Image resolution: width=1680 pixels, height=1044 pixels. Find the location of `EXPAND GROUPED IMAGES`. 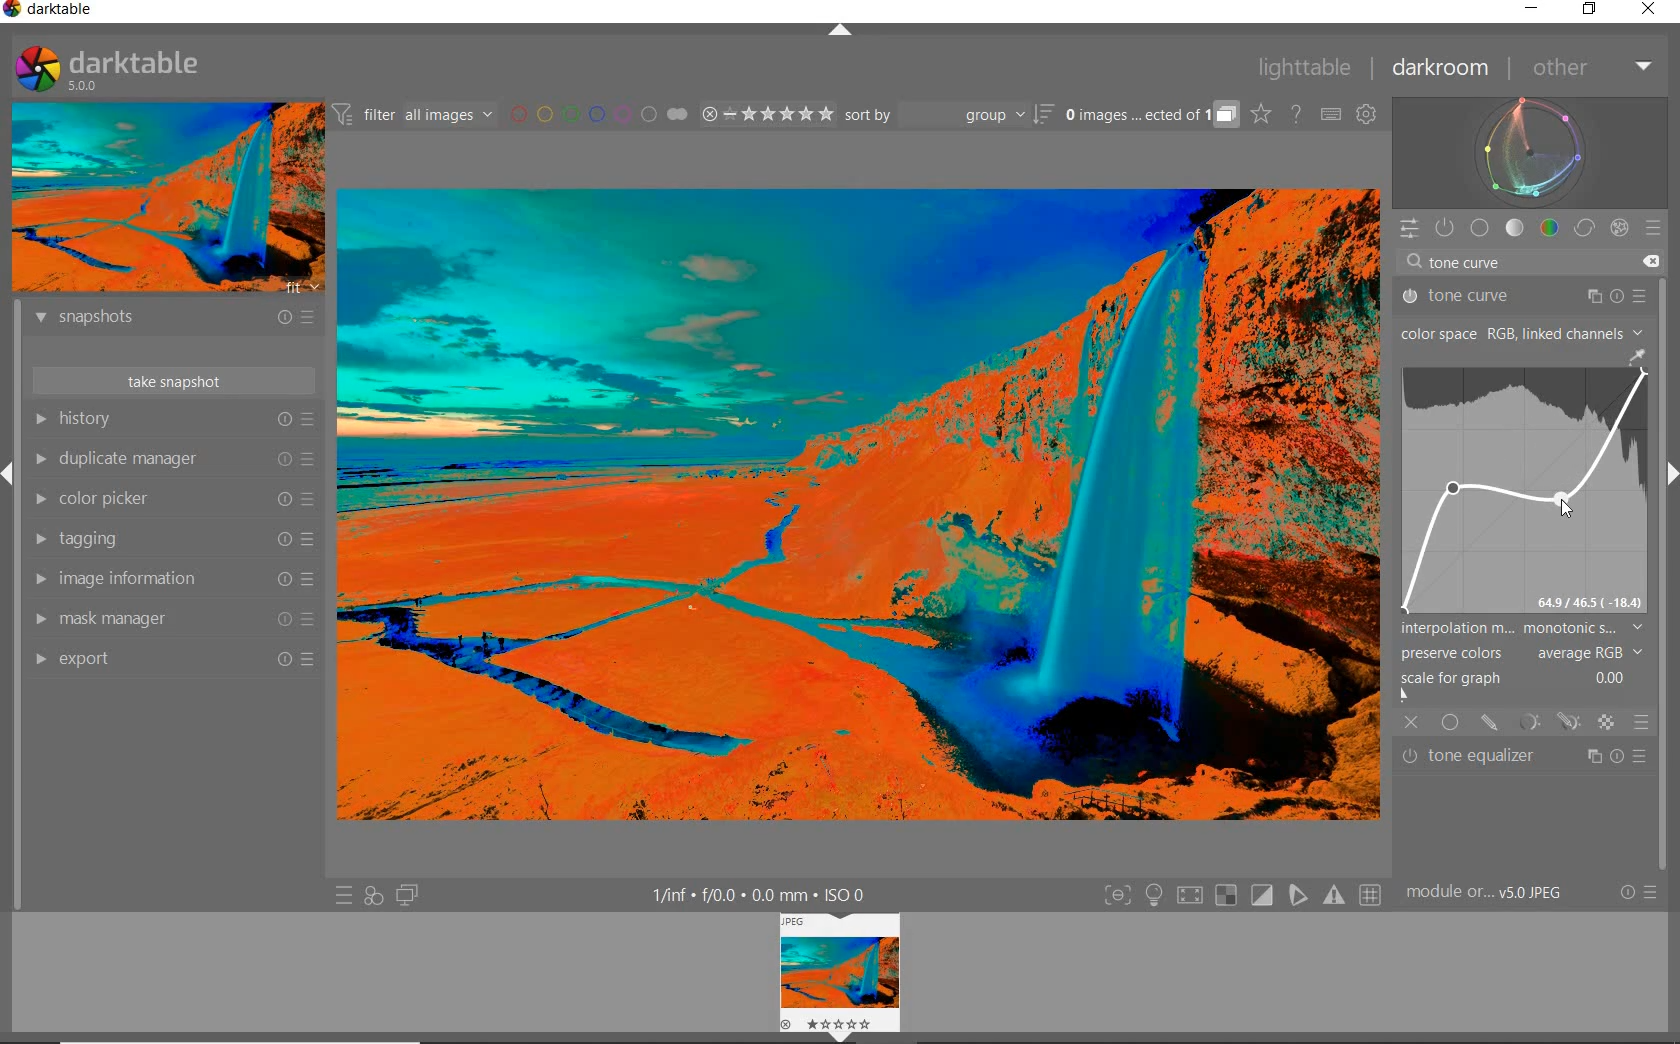

EXPAND GROUPED IMAGES is located at coordinates (1152, 115).